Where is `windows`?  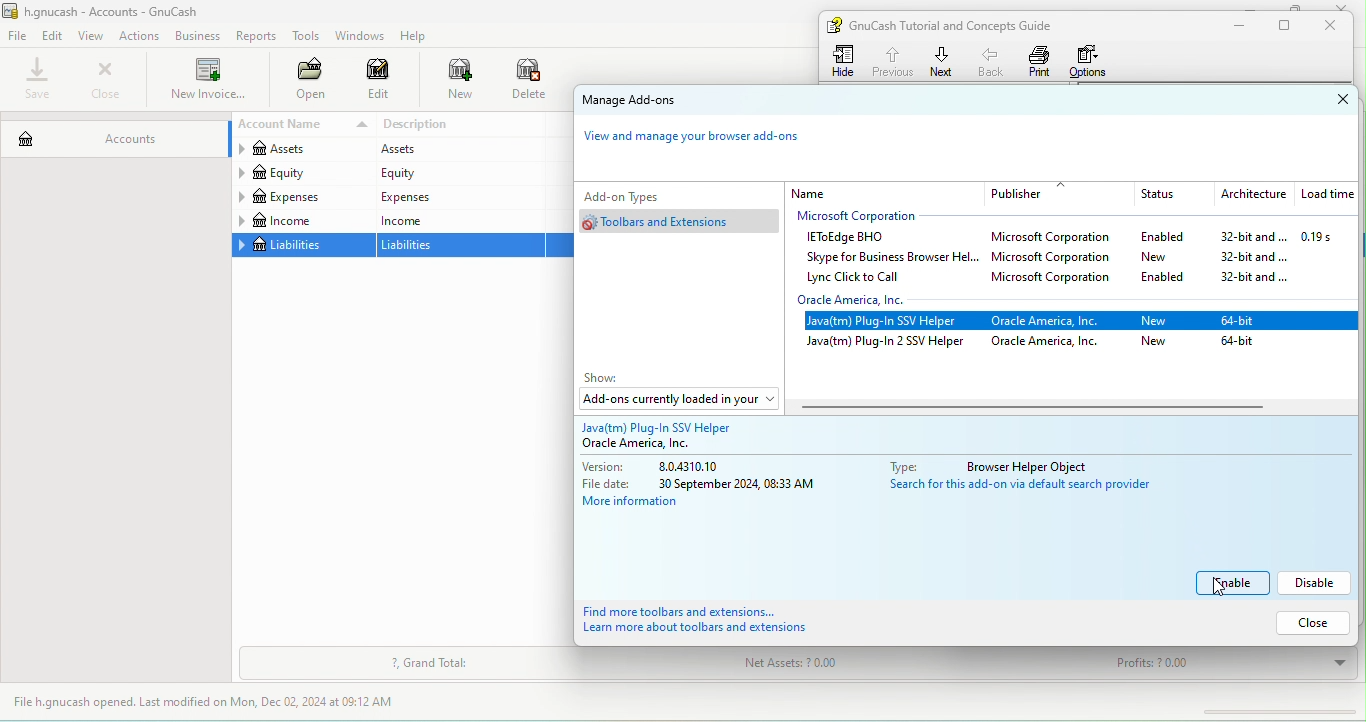 windows is located at coordinates (358, 36).